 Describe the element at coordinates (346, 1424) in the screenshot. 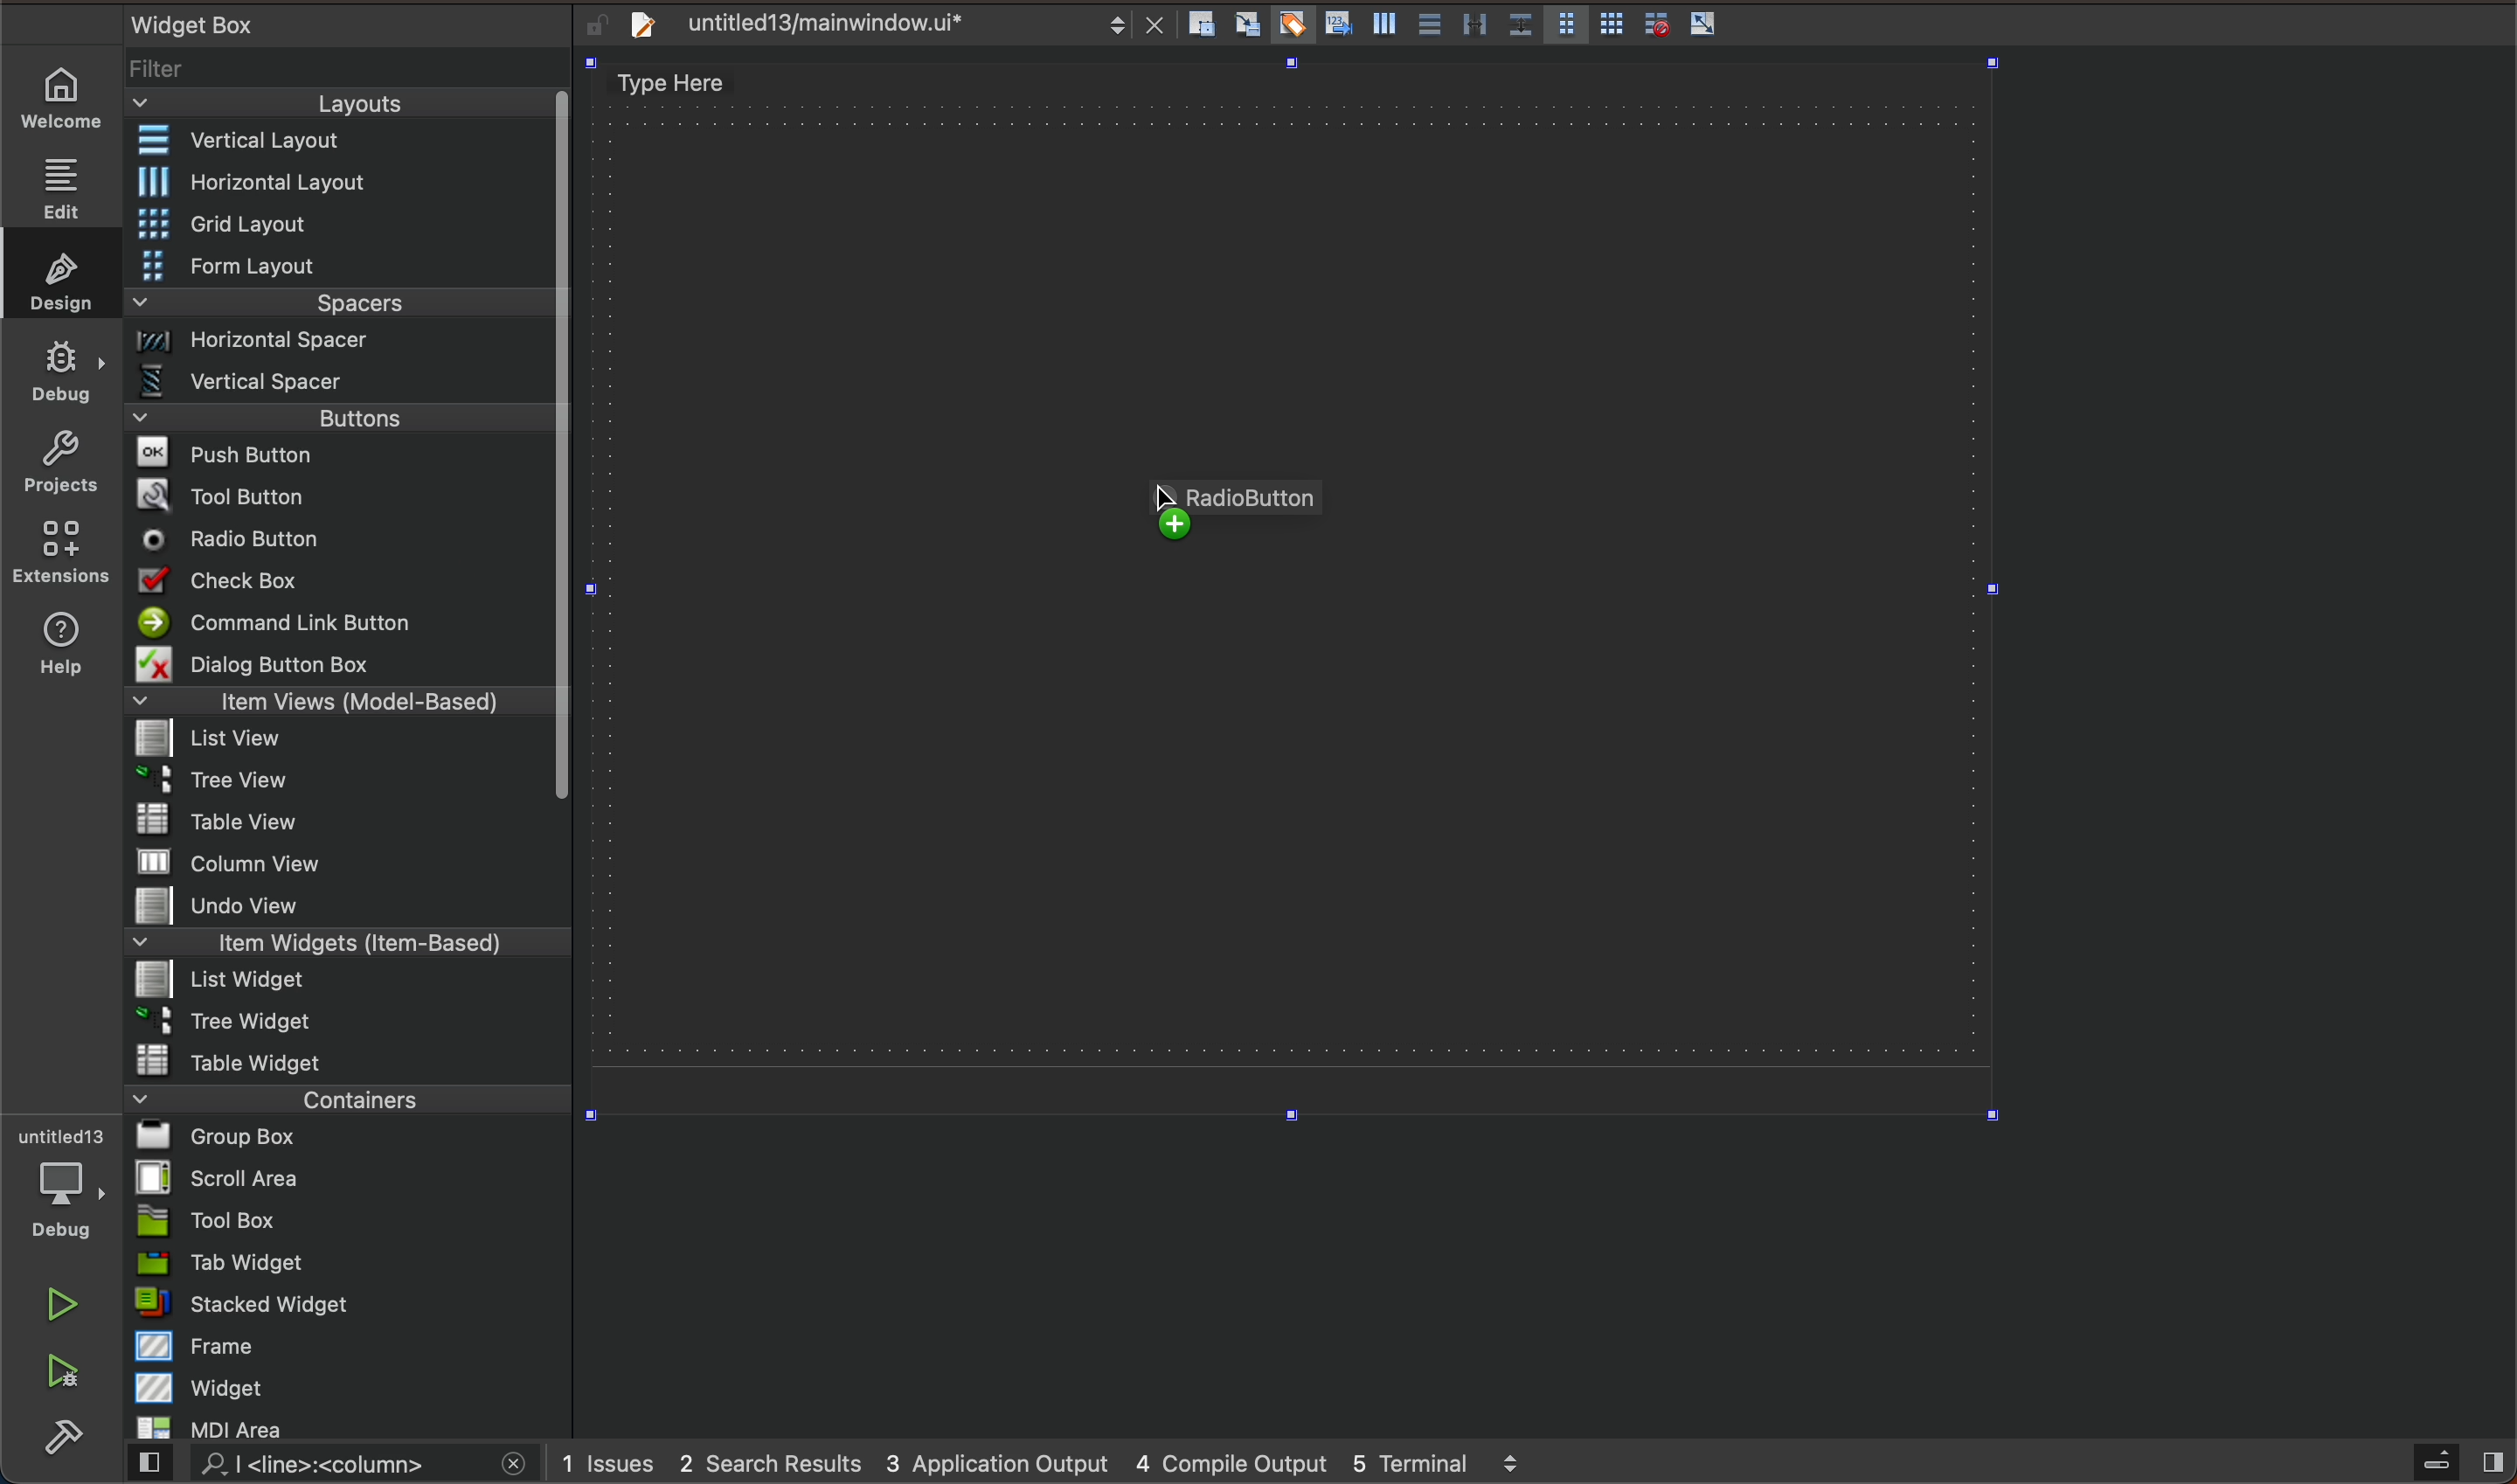

I see `mdi area` at that location.